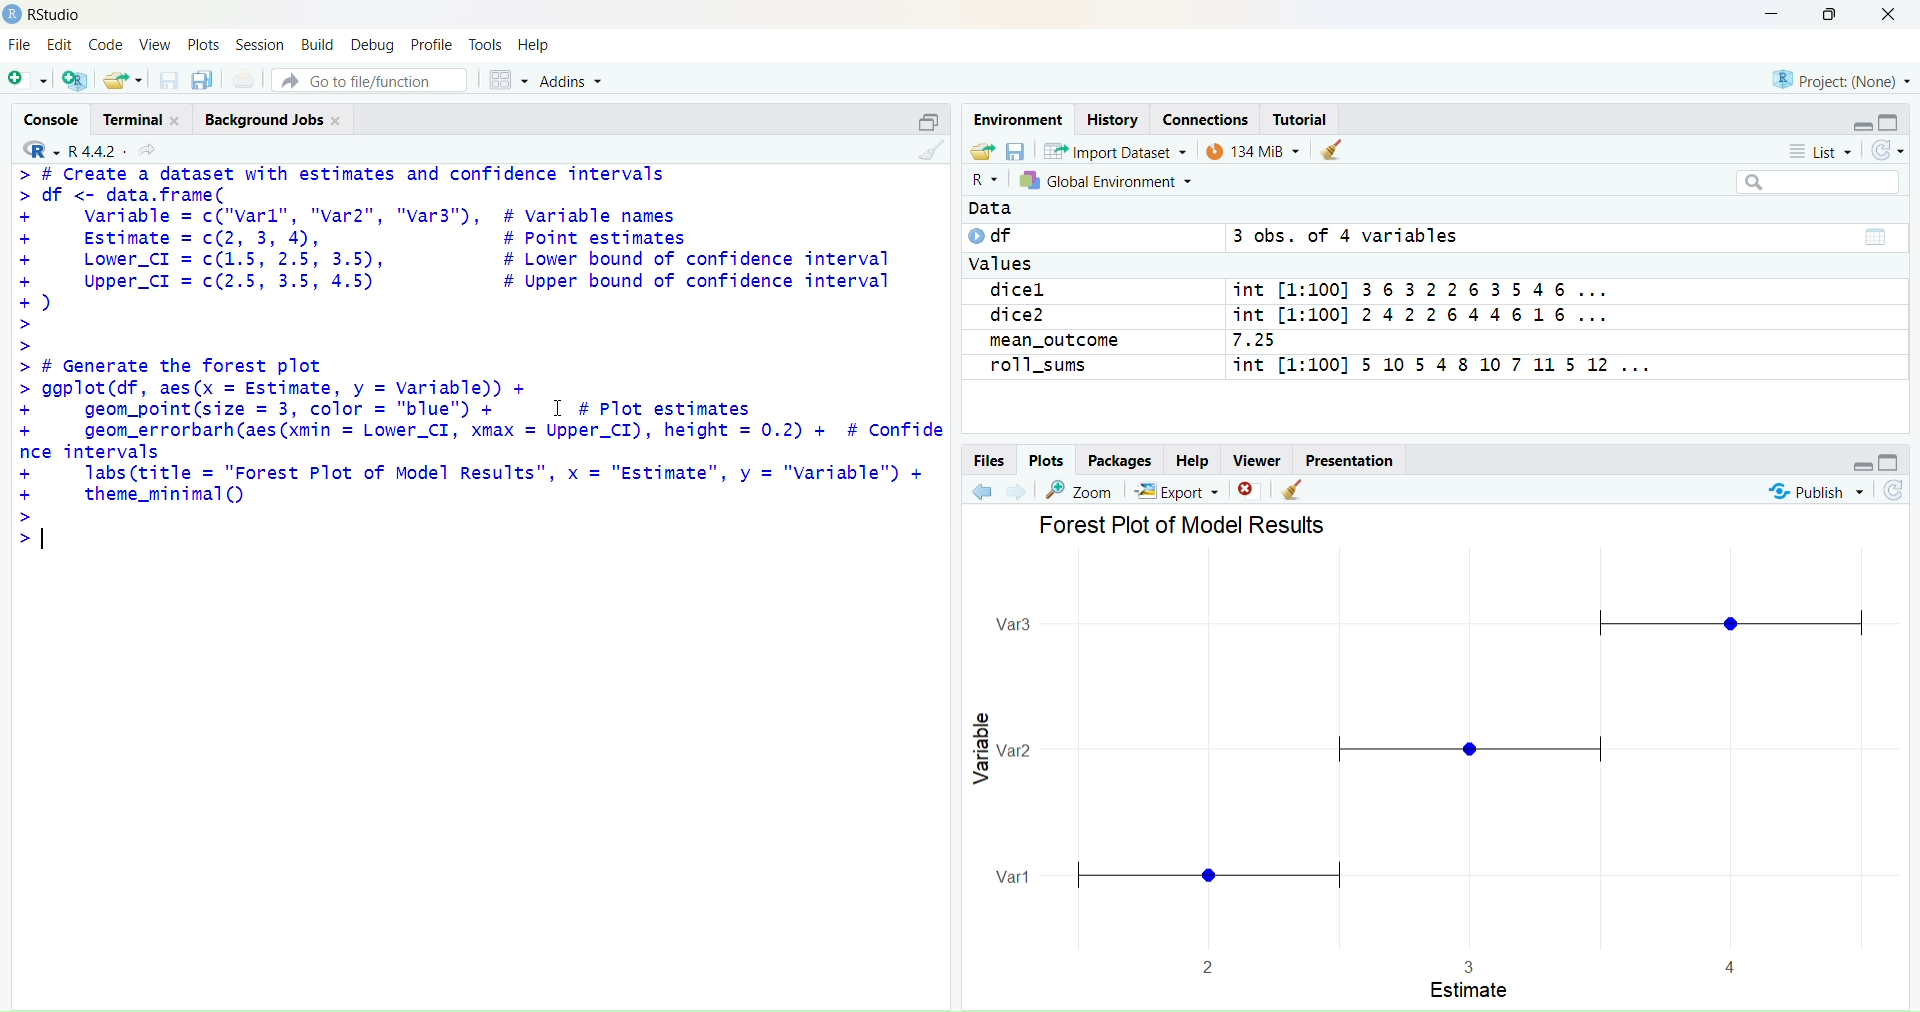  What do you see at coordinates (432, 44) in the screenshot?
I see `Profile` at bounding box center [432, 44].